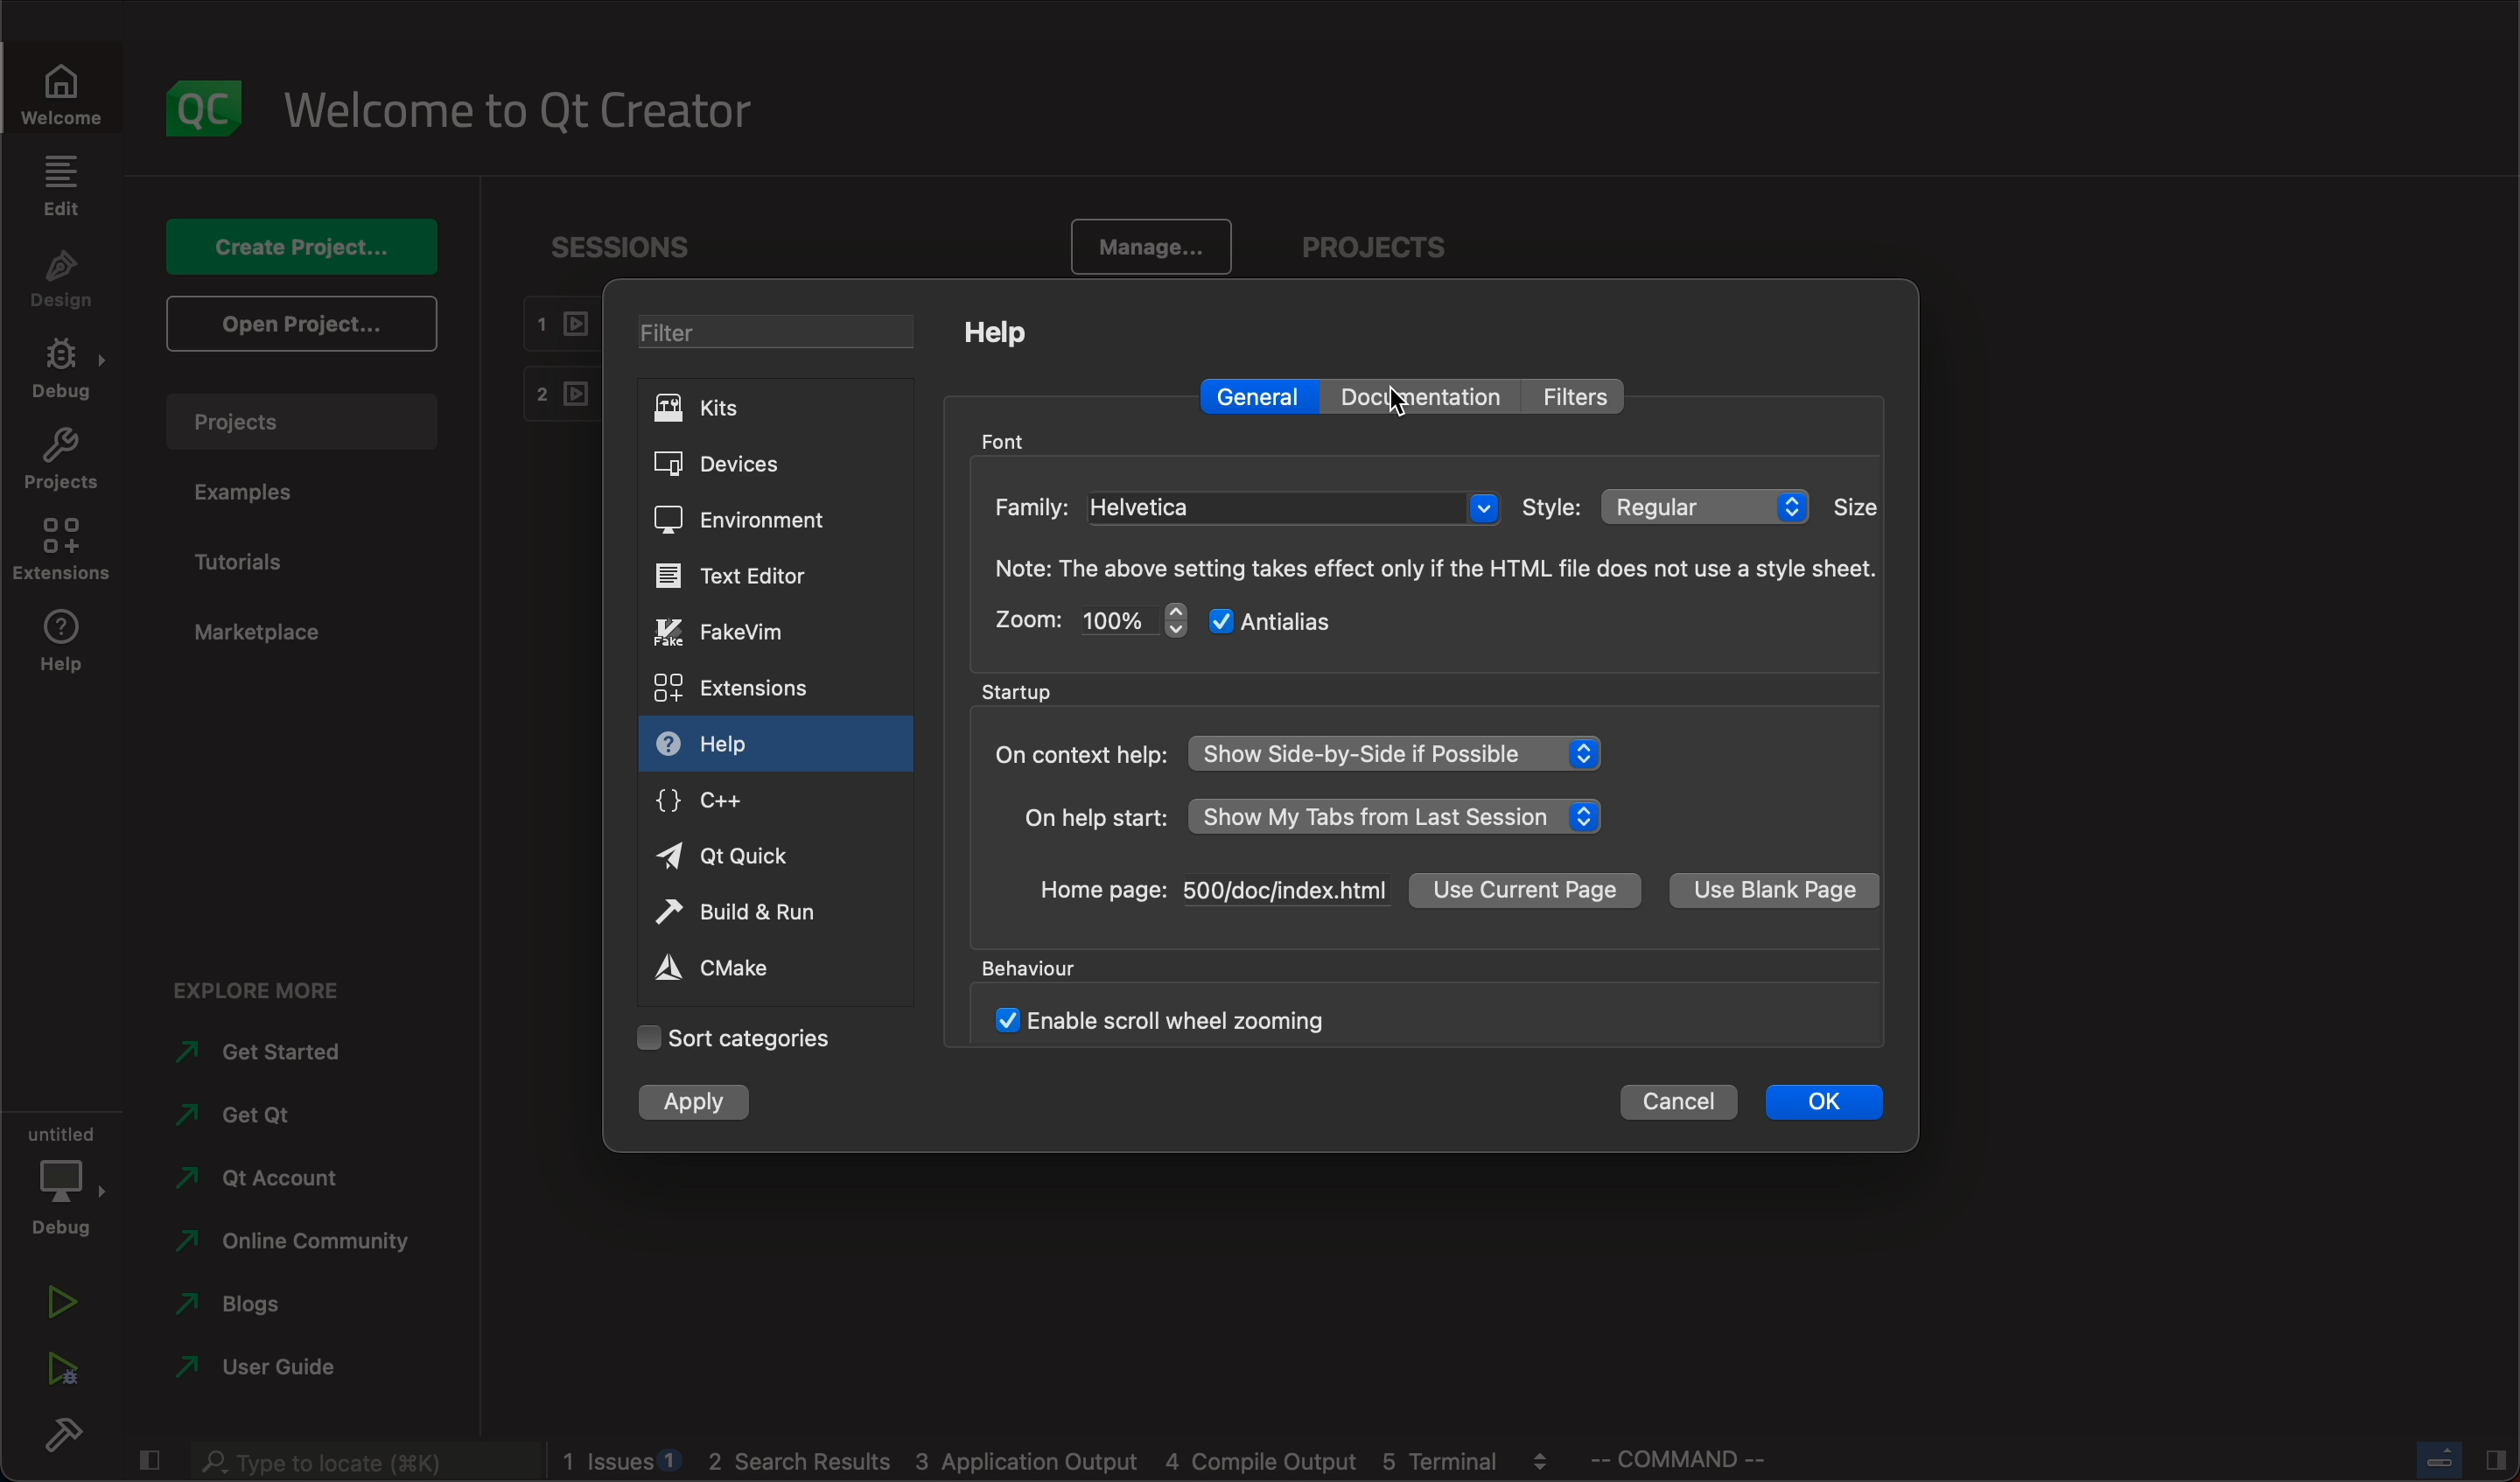  I want to click on get qt, so click(264, 1116).